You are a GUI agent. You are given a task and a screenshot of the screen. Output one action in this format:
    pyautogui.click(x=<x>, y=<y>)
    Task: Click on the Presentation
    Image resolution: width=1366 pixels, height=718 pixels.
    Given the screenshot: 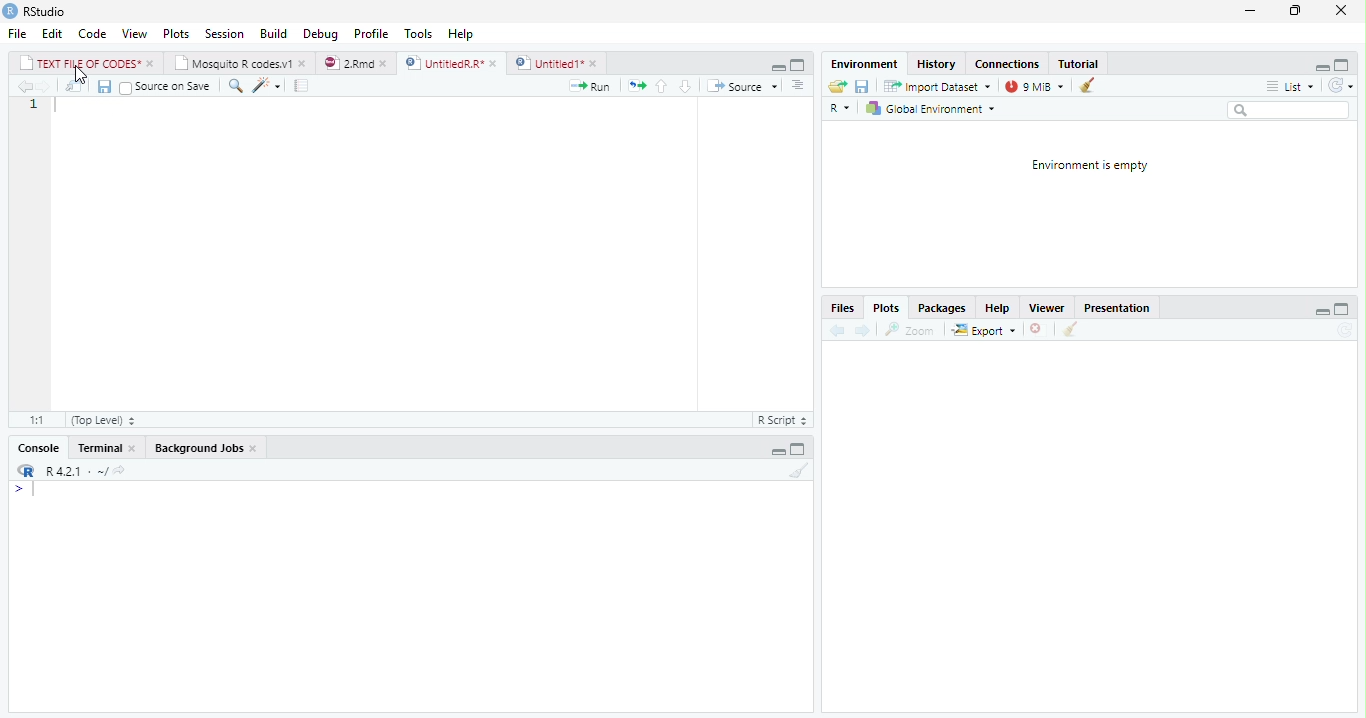 What is the action you would take?
    pyautogui.click(x=1121, y=308)
    